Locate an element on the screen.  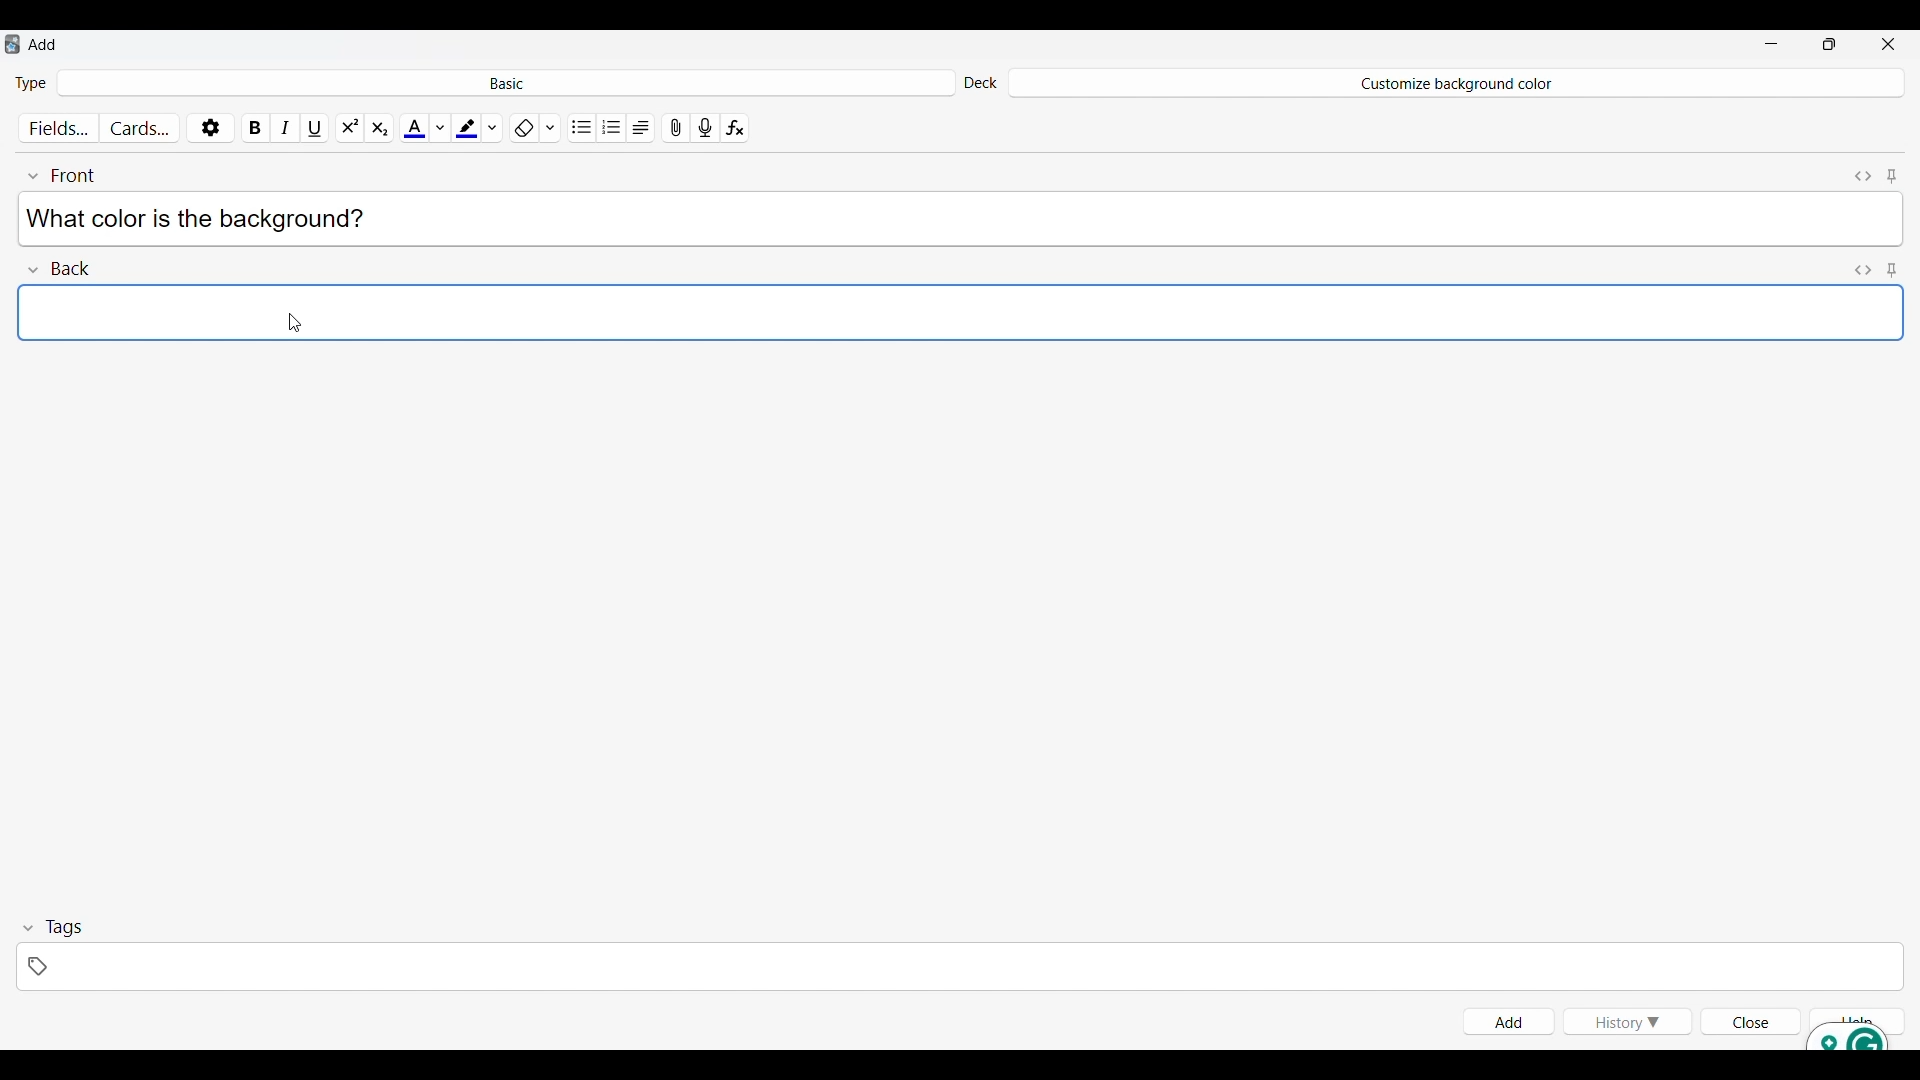
Toggle HTML editor is located at coordinates (1864, 268).